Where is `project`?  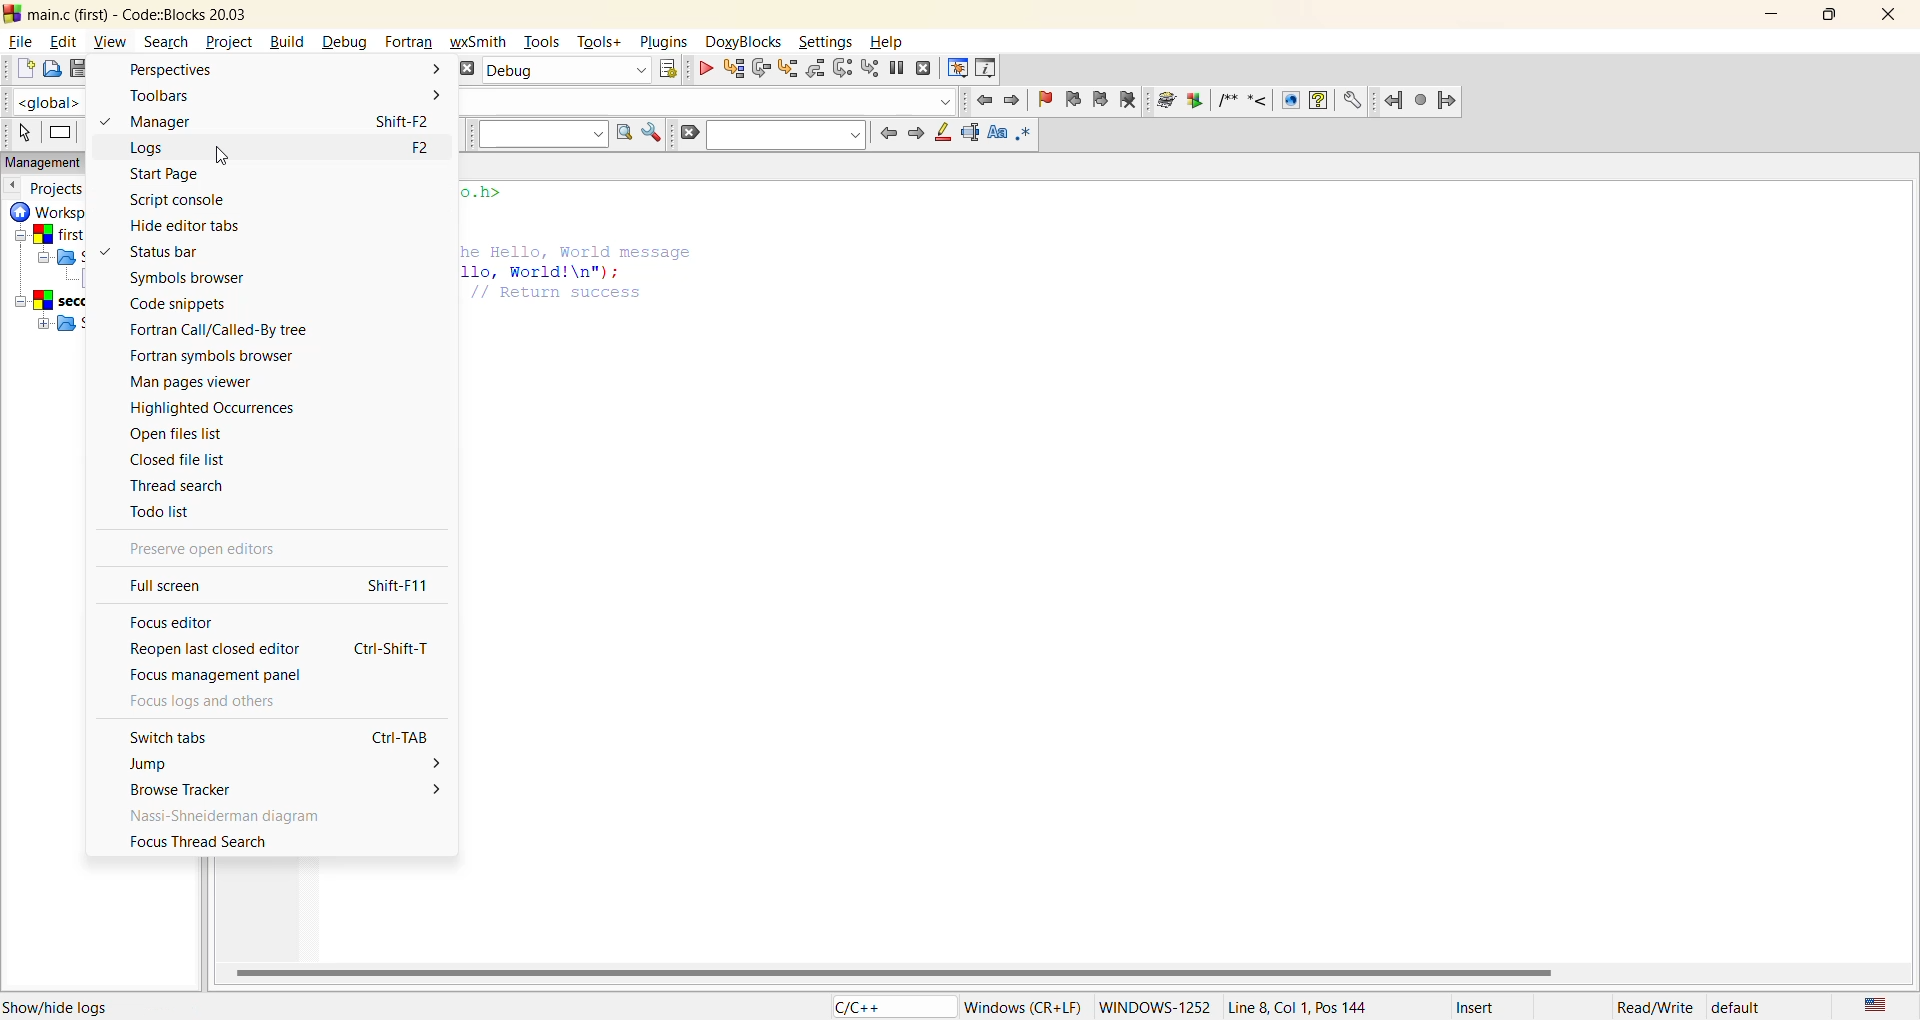
project is located at coordinates (226, 42).